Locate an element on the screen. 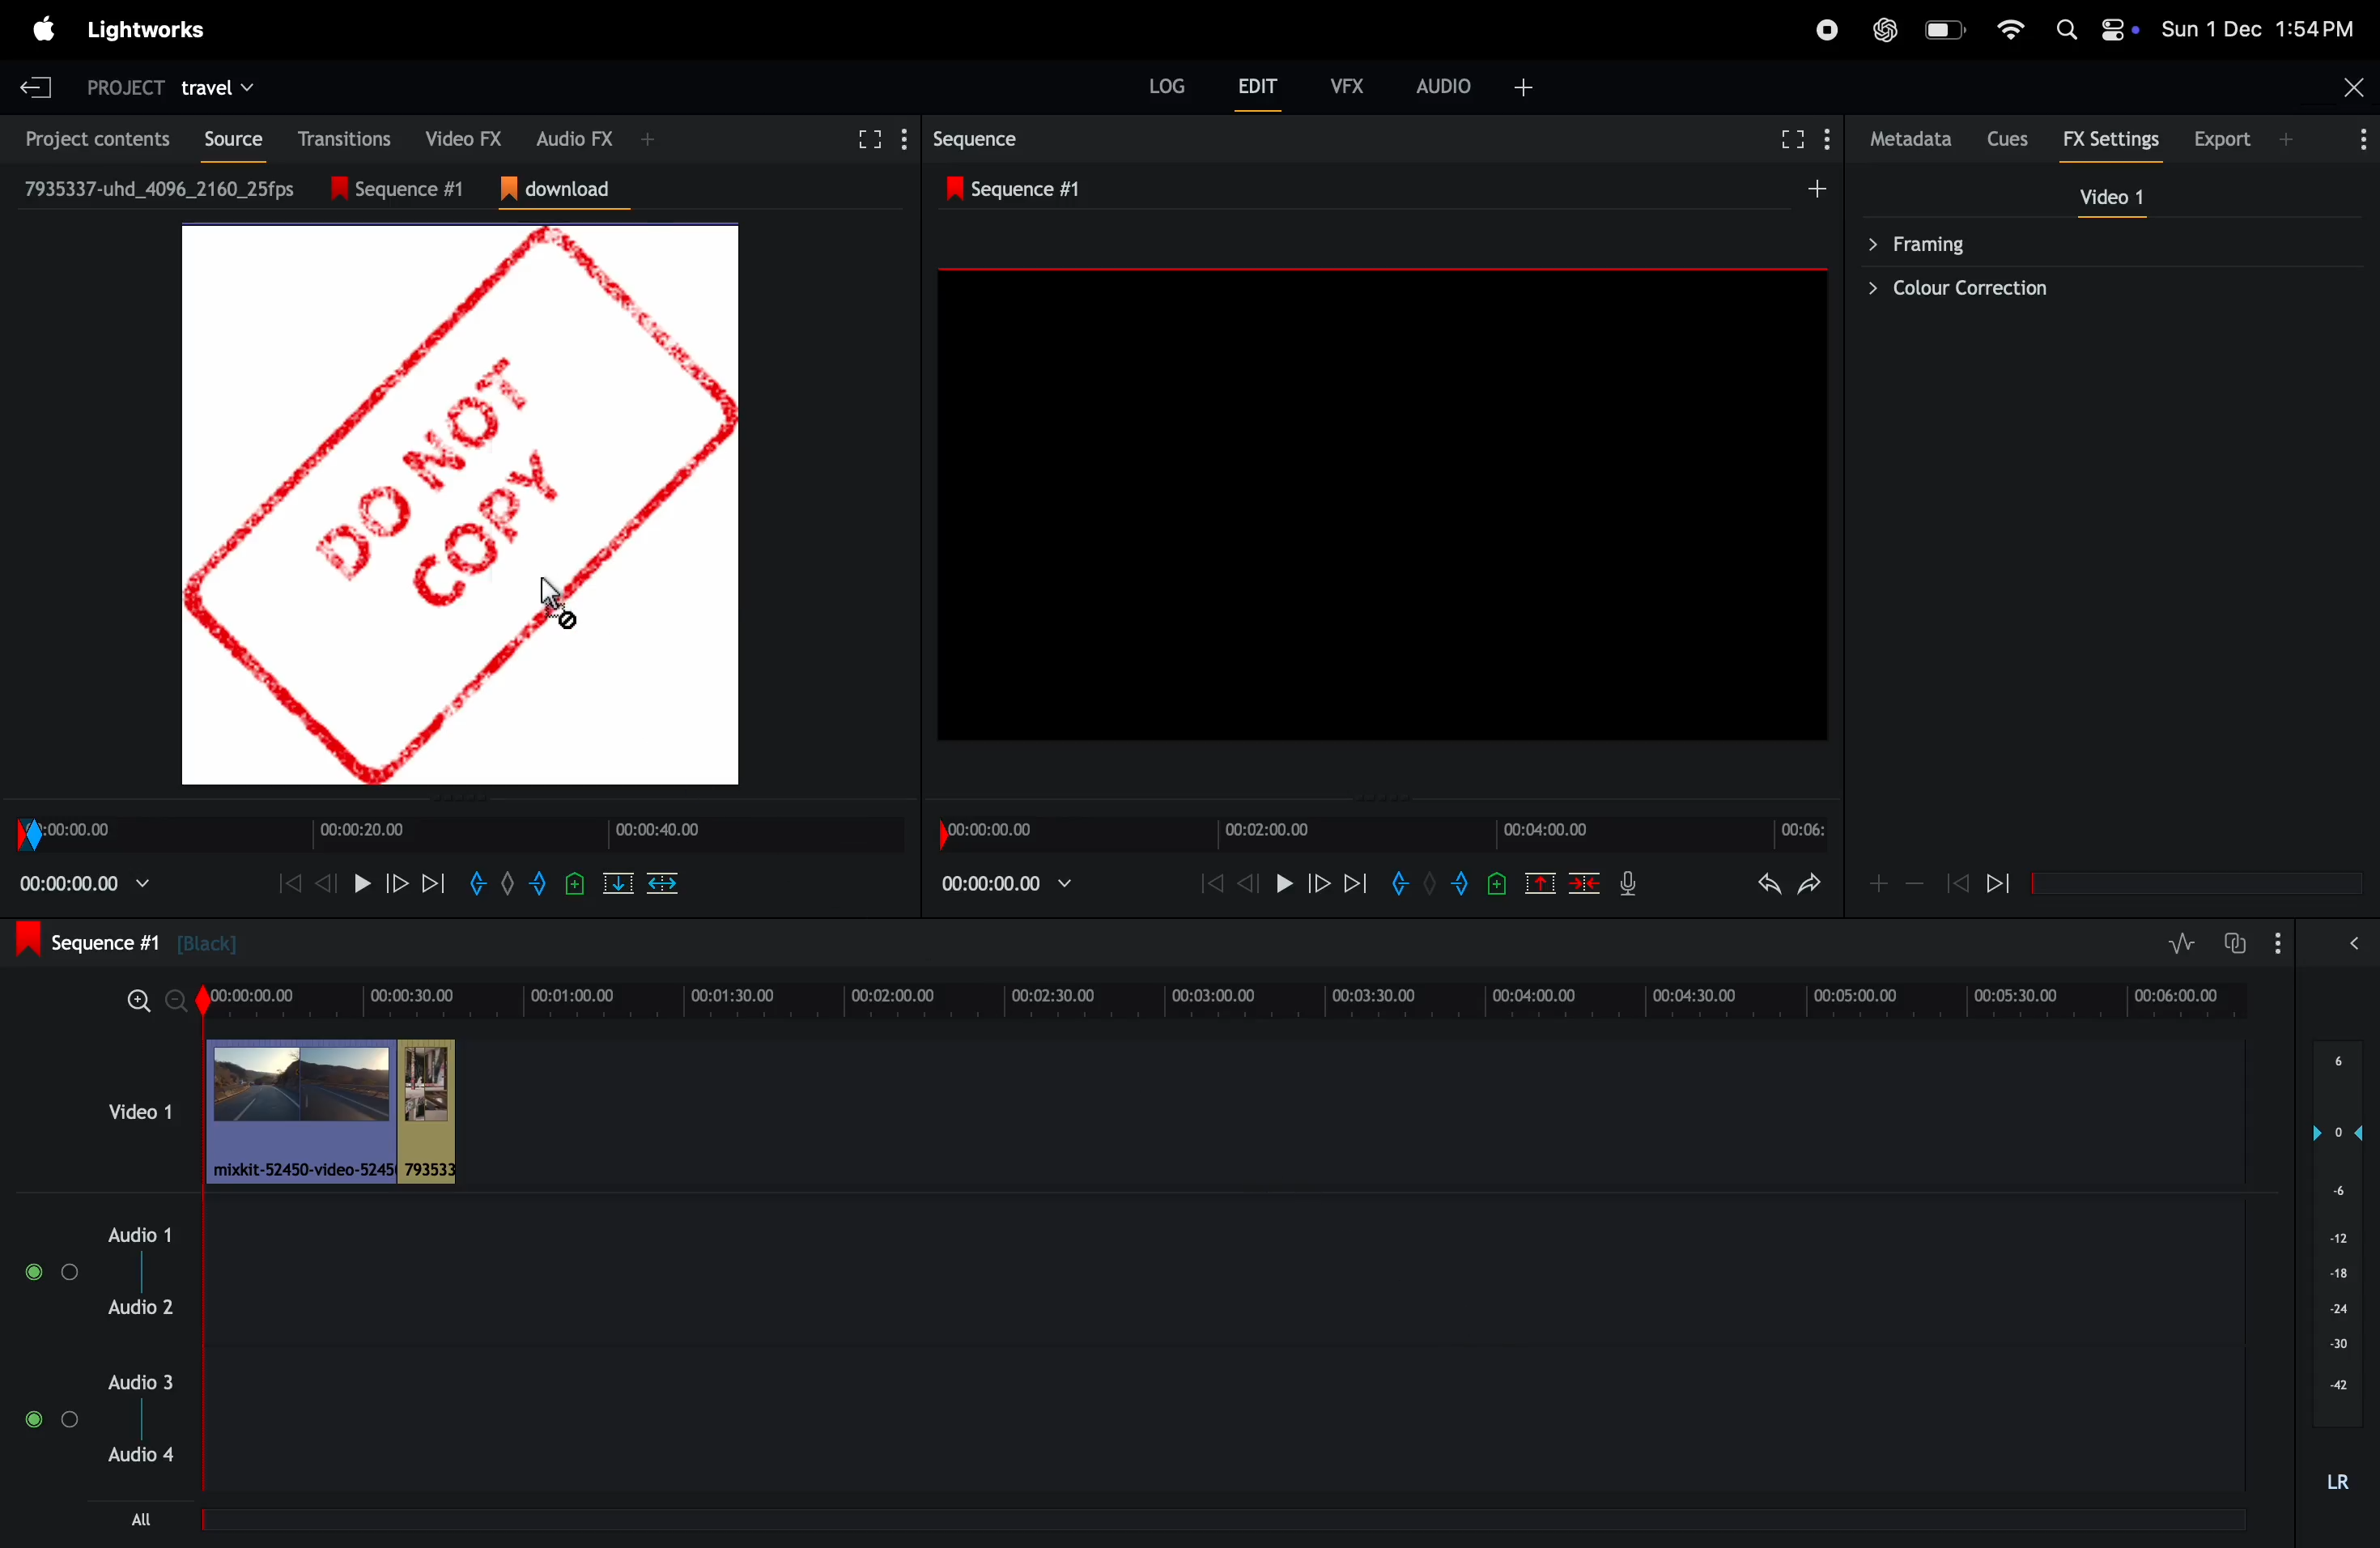  Search is located at coordinates (2066, 29).